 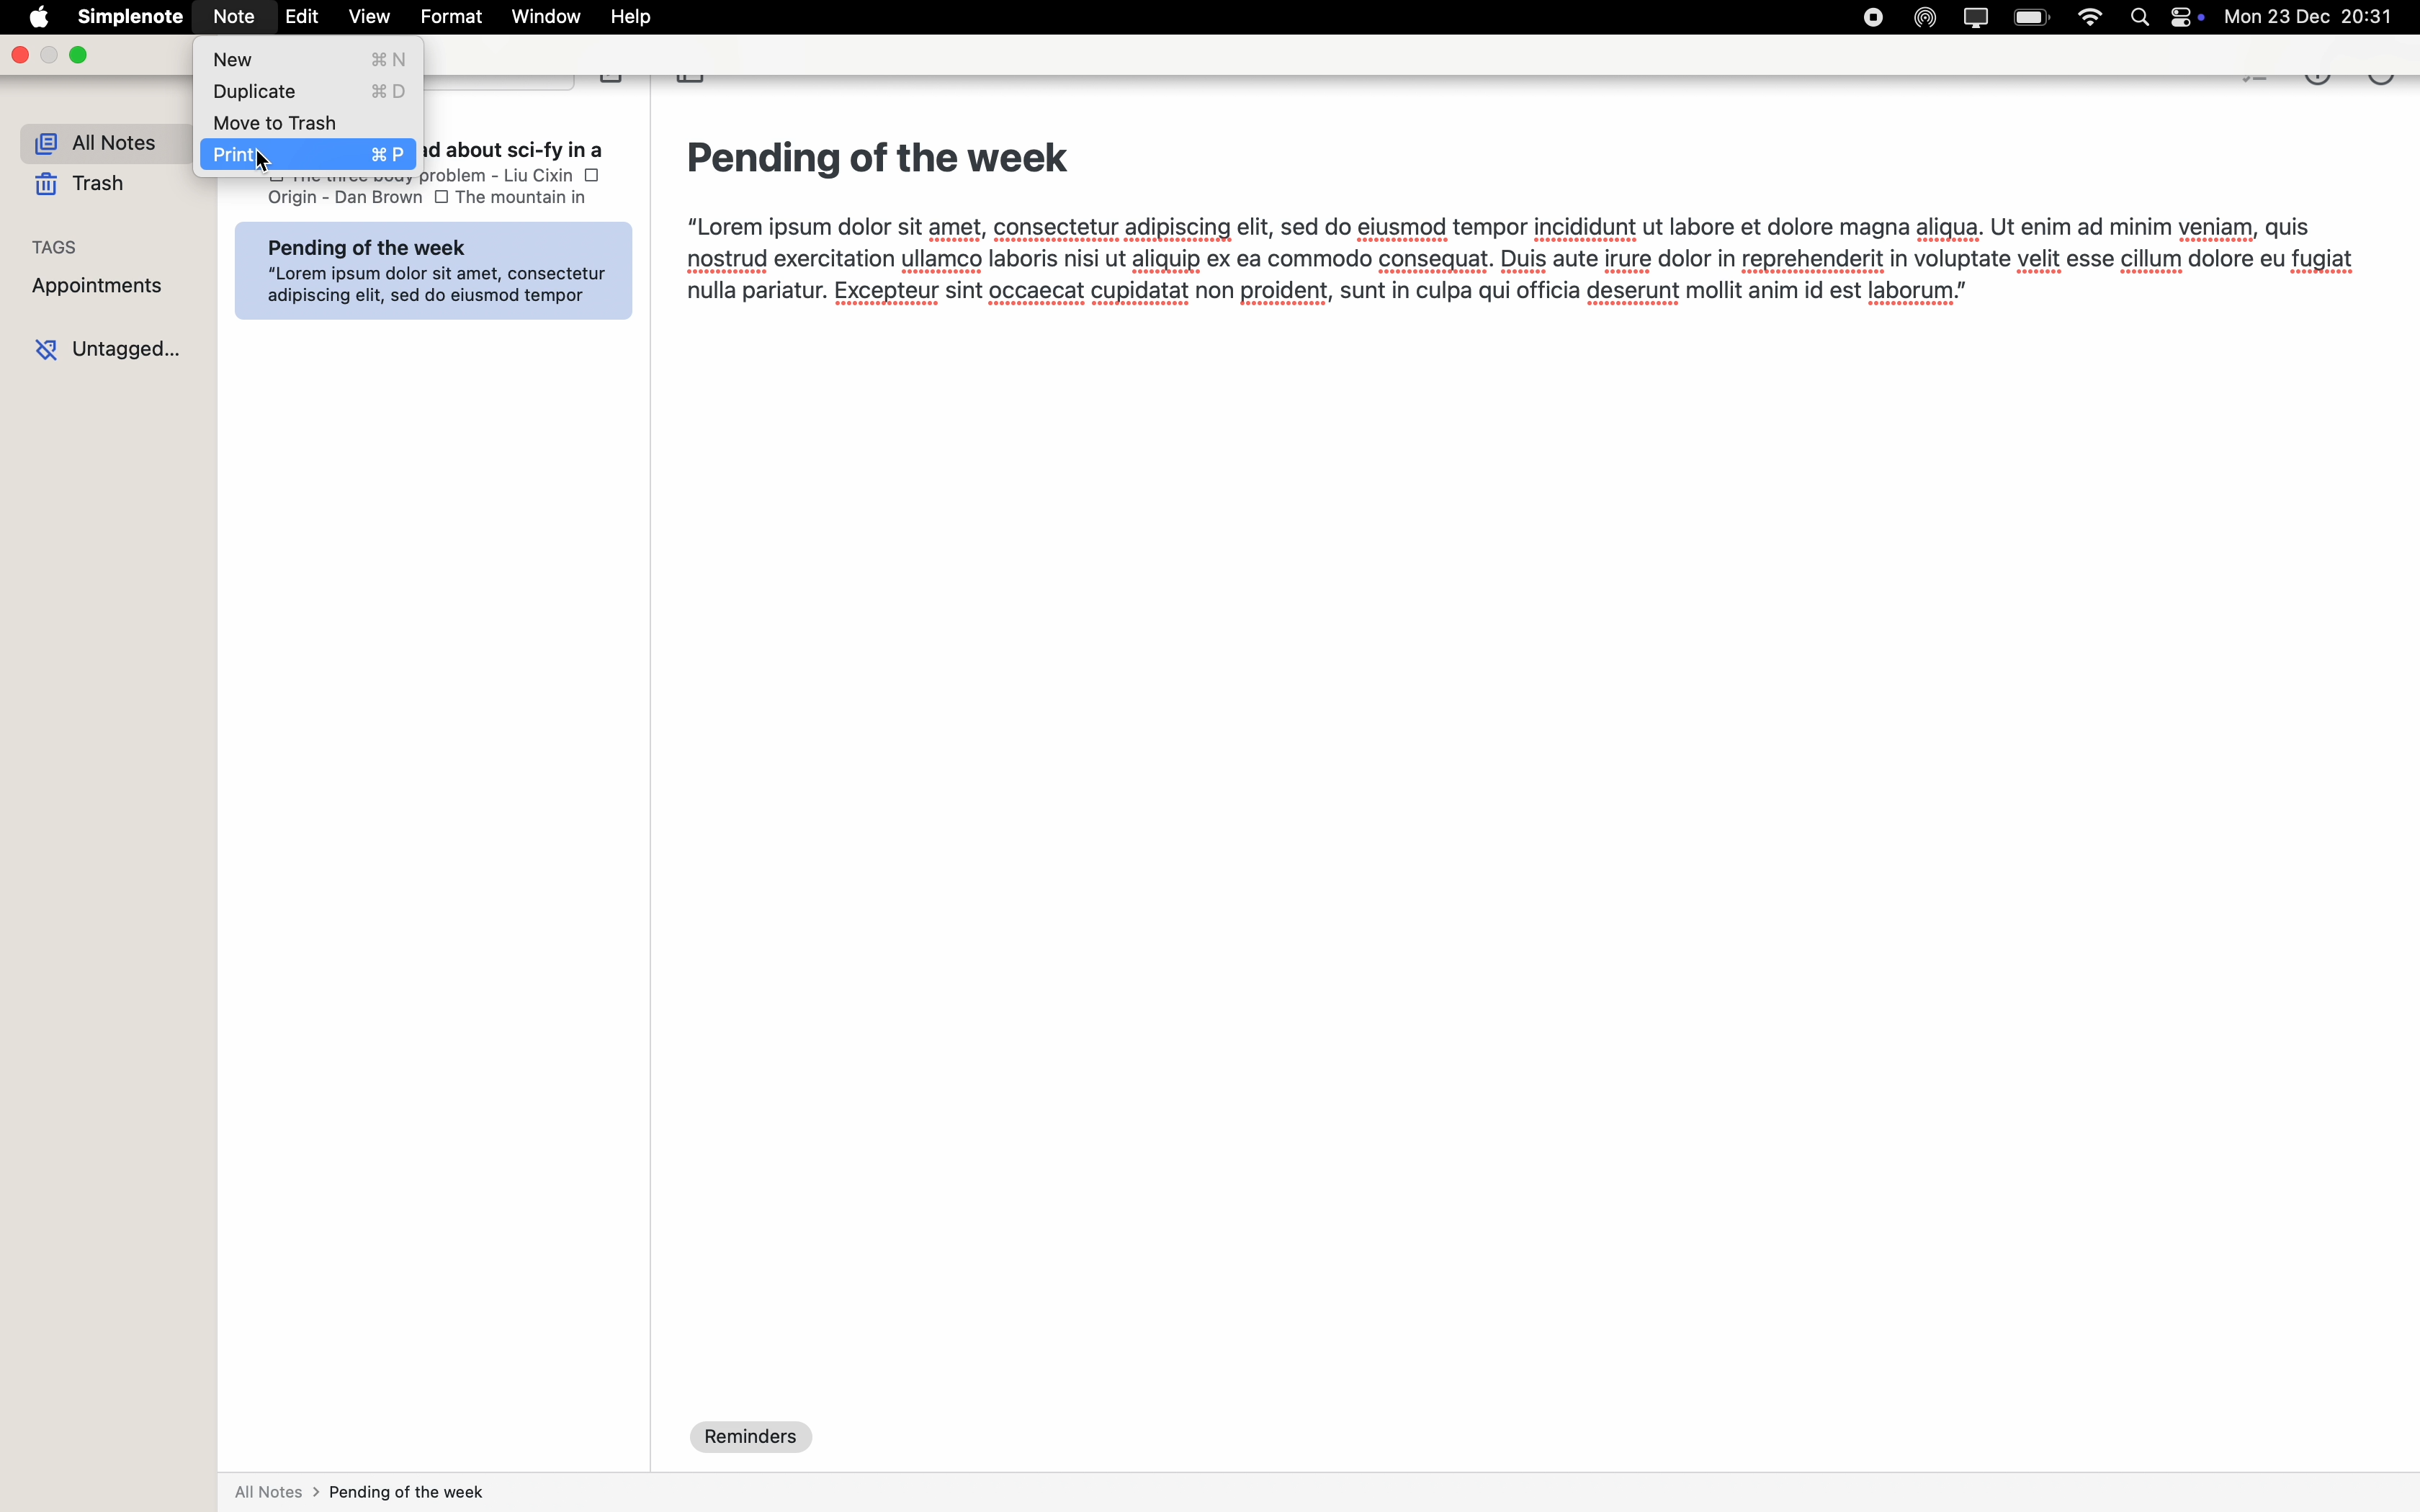 I want to click on format, so click(x=449, y=15).